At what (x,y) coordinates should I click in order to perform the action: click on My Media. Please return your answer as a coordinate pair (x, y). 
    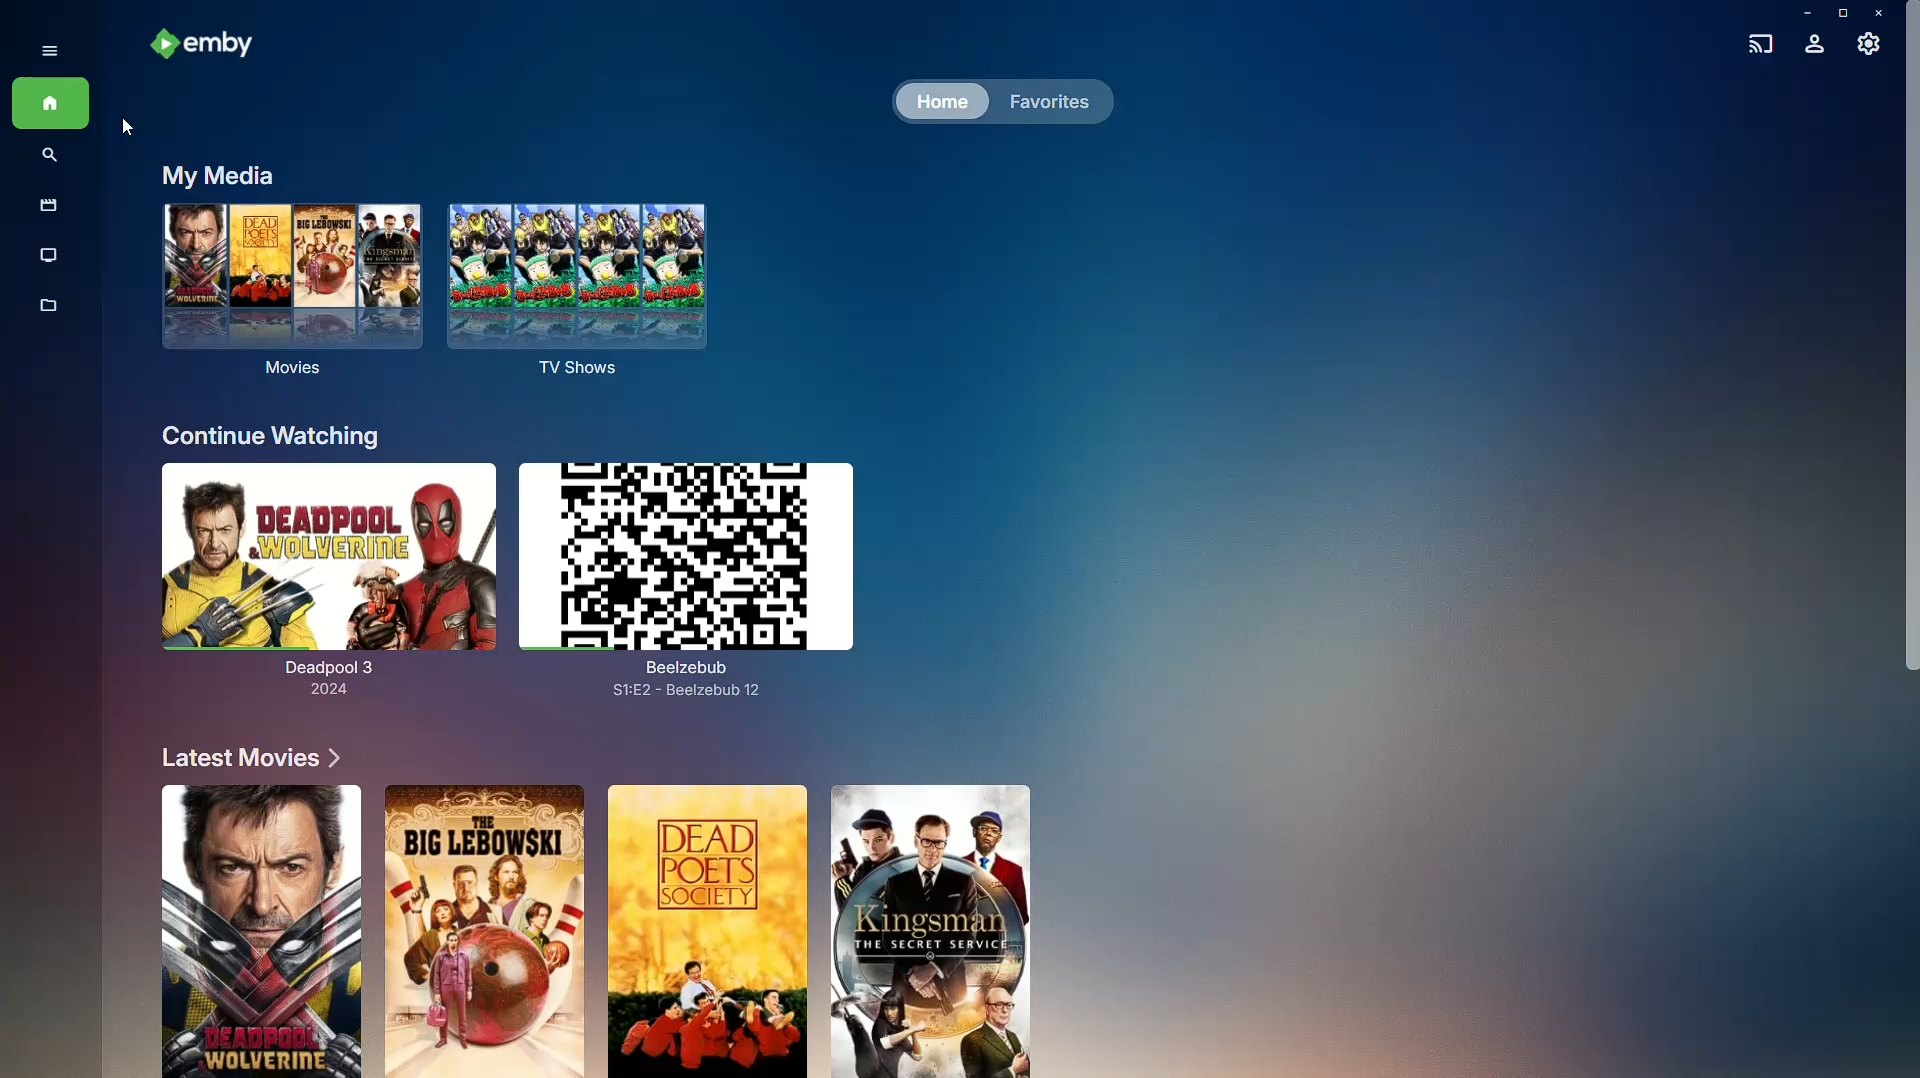
    Looking at the image, I should click on (214, 174).